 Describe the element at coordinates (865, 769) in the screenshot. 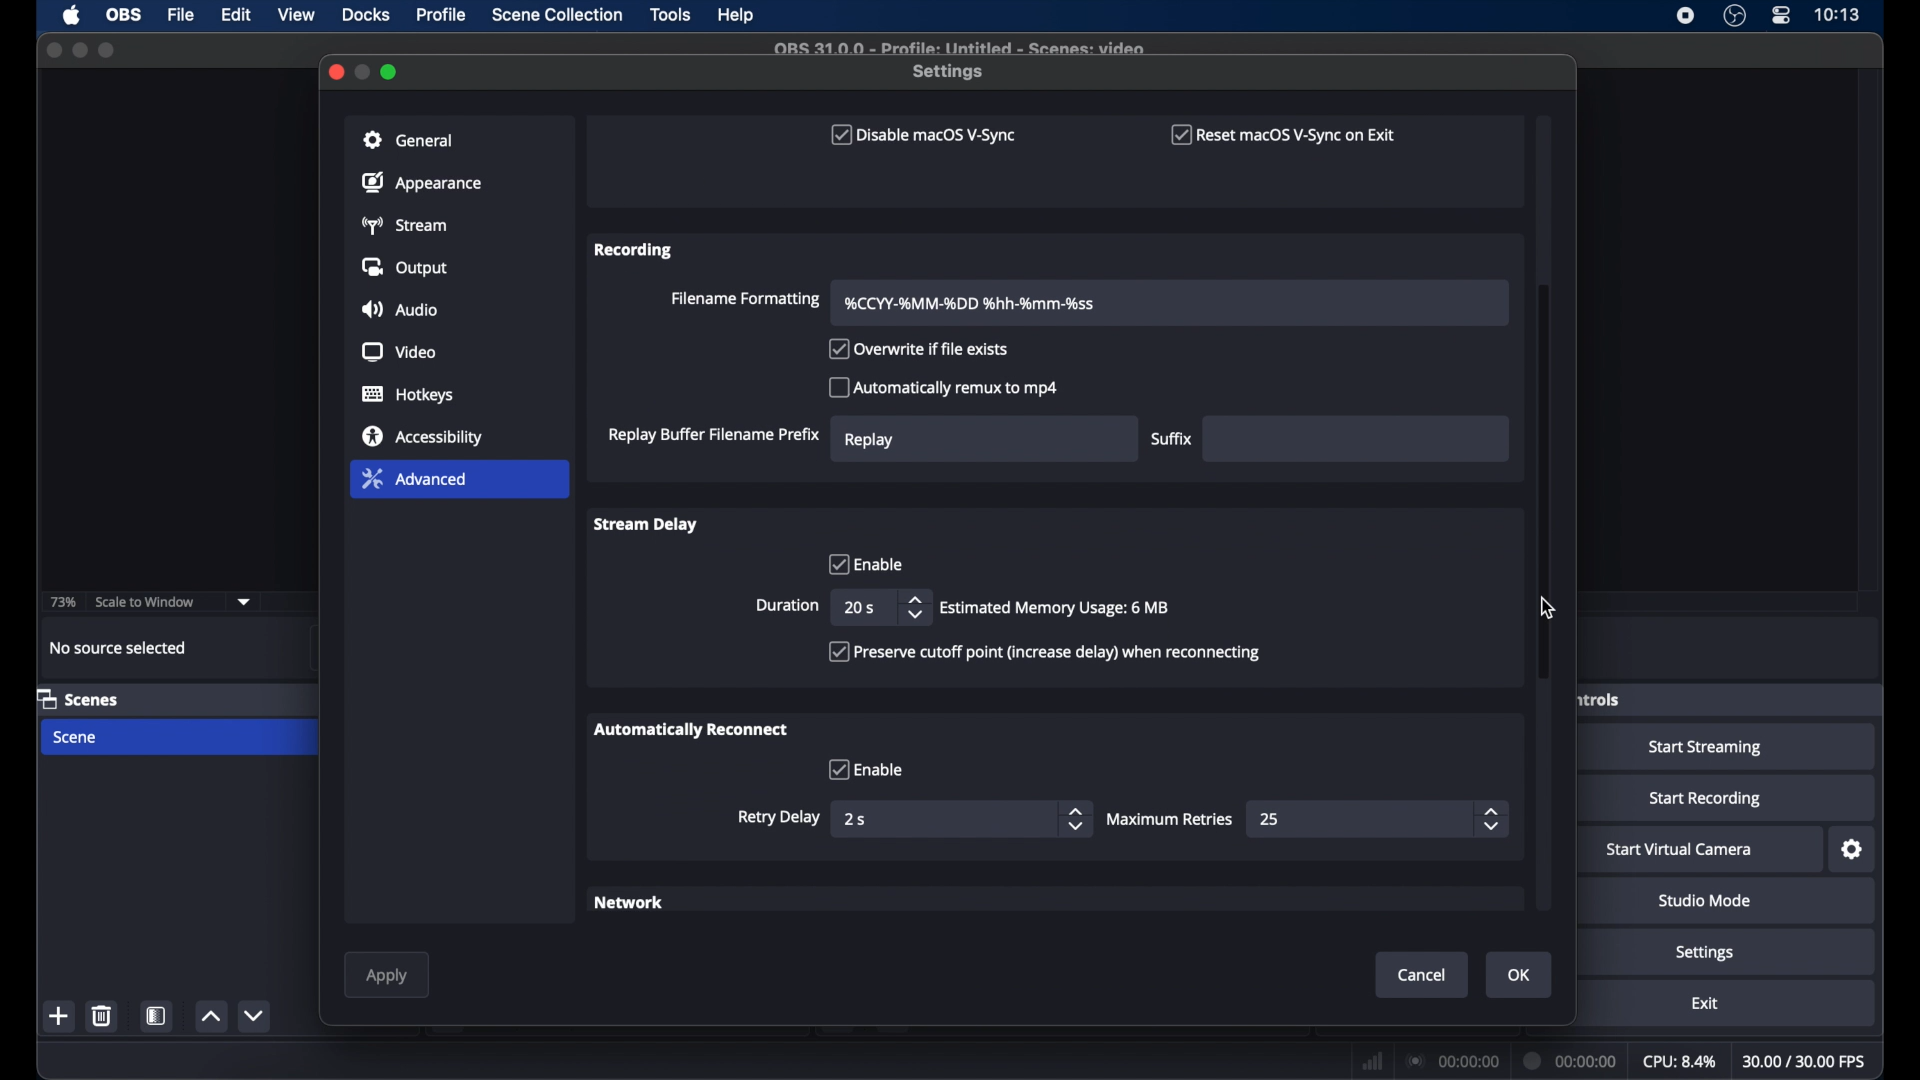

I see `checkbox` at that location.